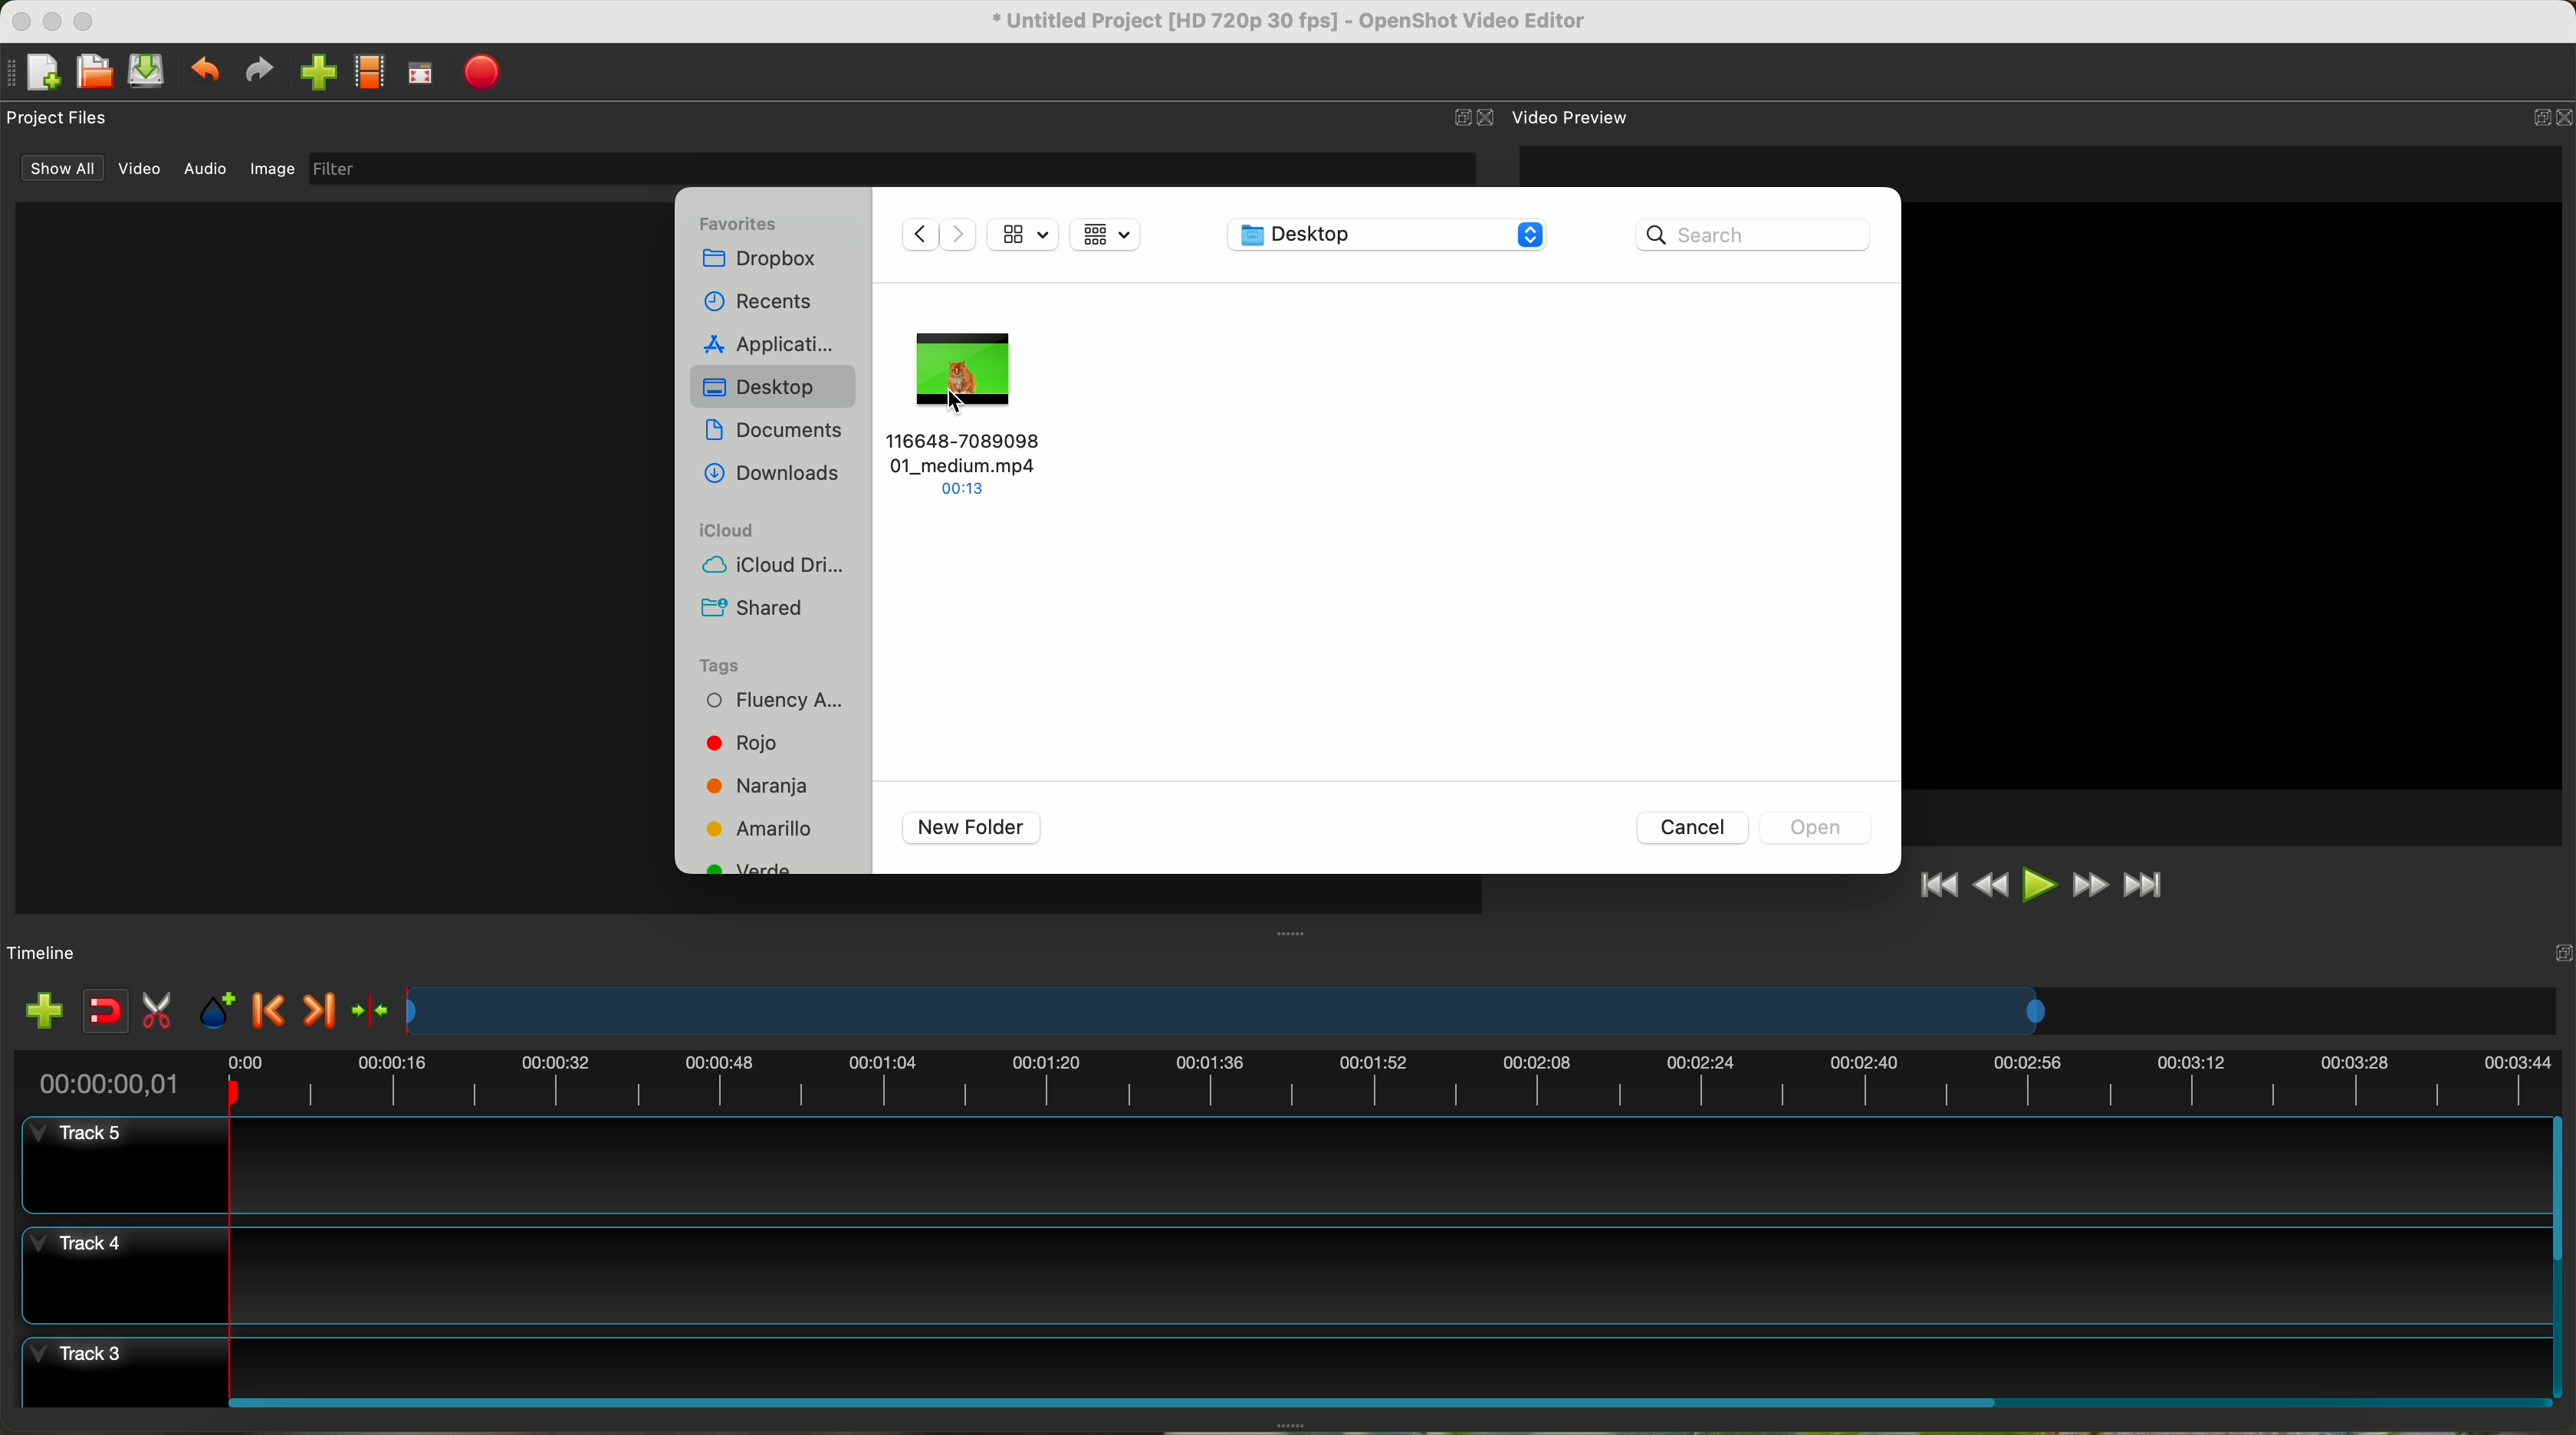 The width and height of the screenshot is (2576, 1435). Describe the element at coordinates (776, 434) in the screenshot. I see `documents` at that location.